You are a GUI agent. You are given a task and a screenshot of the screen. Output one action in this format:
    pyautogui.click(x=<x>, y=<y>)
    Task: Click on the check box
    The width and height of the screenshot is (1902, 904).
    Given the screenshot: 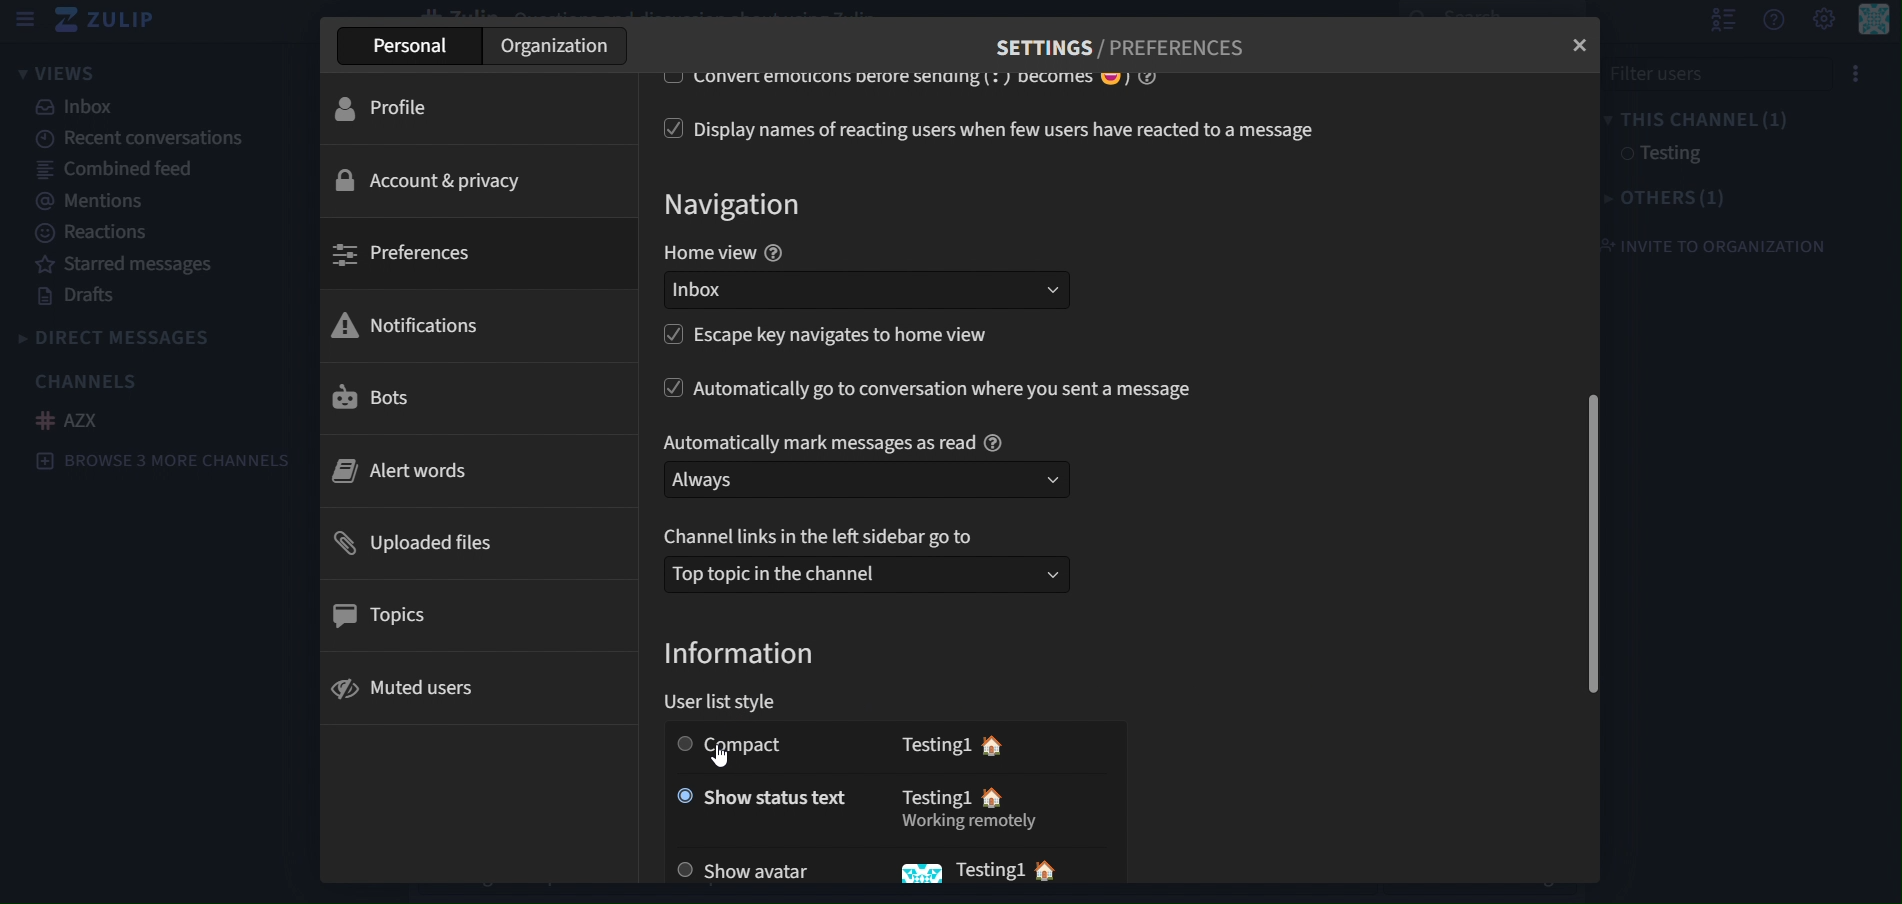 What is the action you would take?
    pyautogui.click(x=667, y=128)
    